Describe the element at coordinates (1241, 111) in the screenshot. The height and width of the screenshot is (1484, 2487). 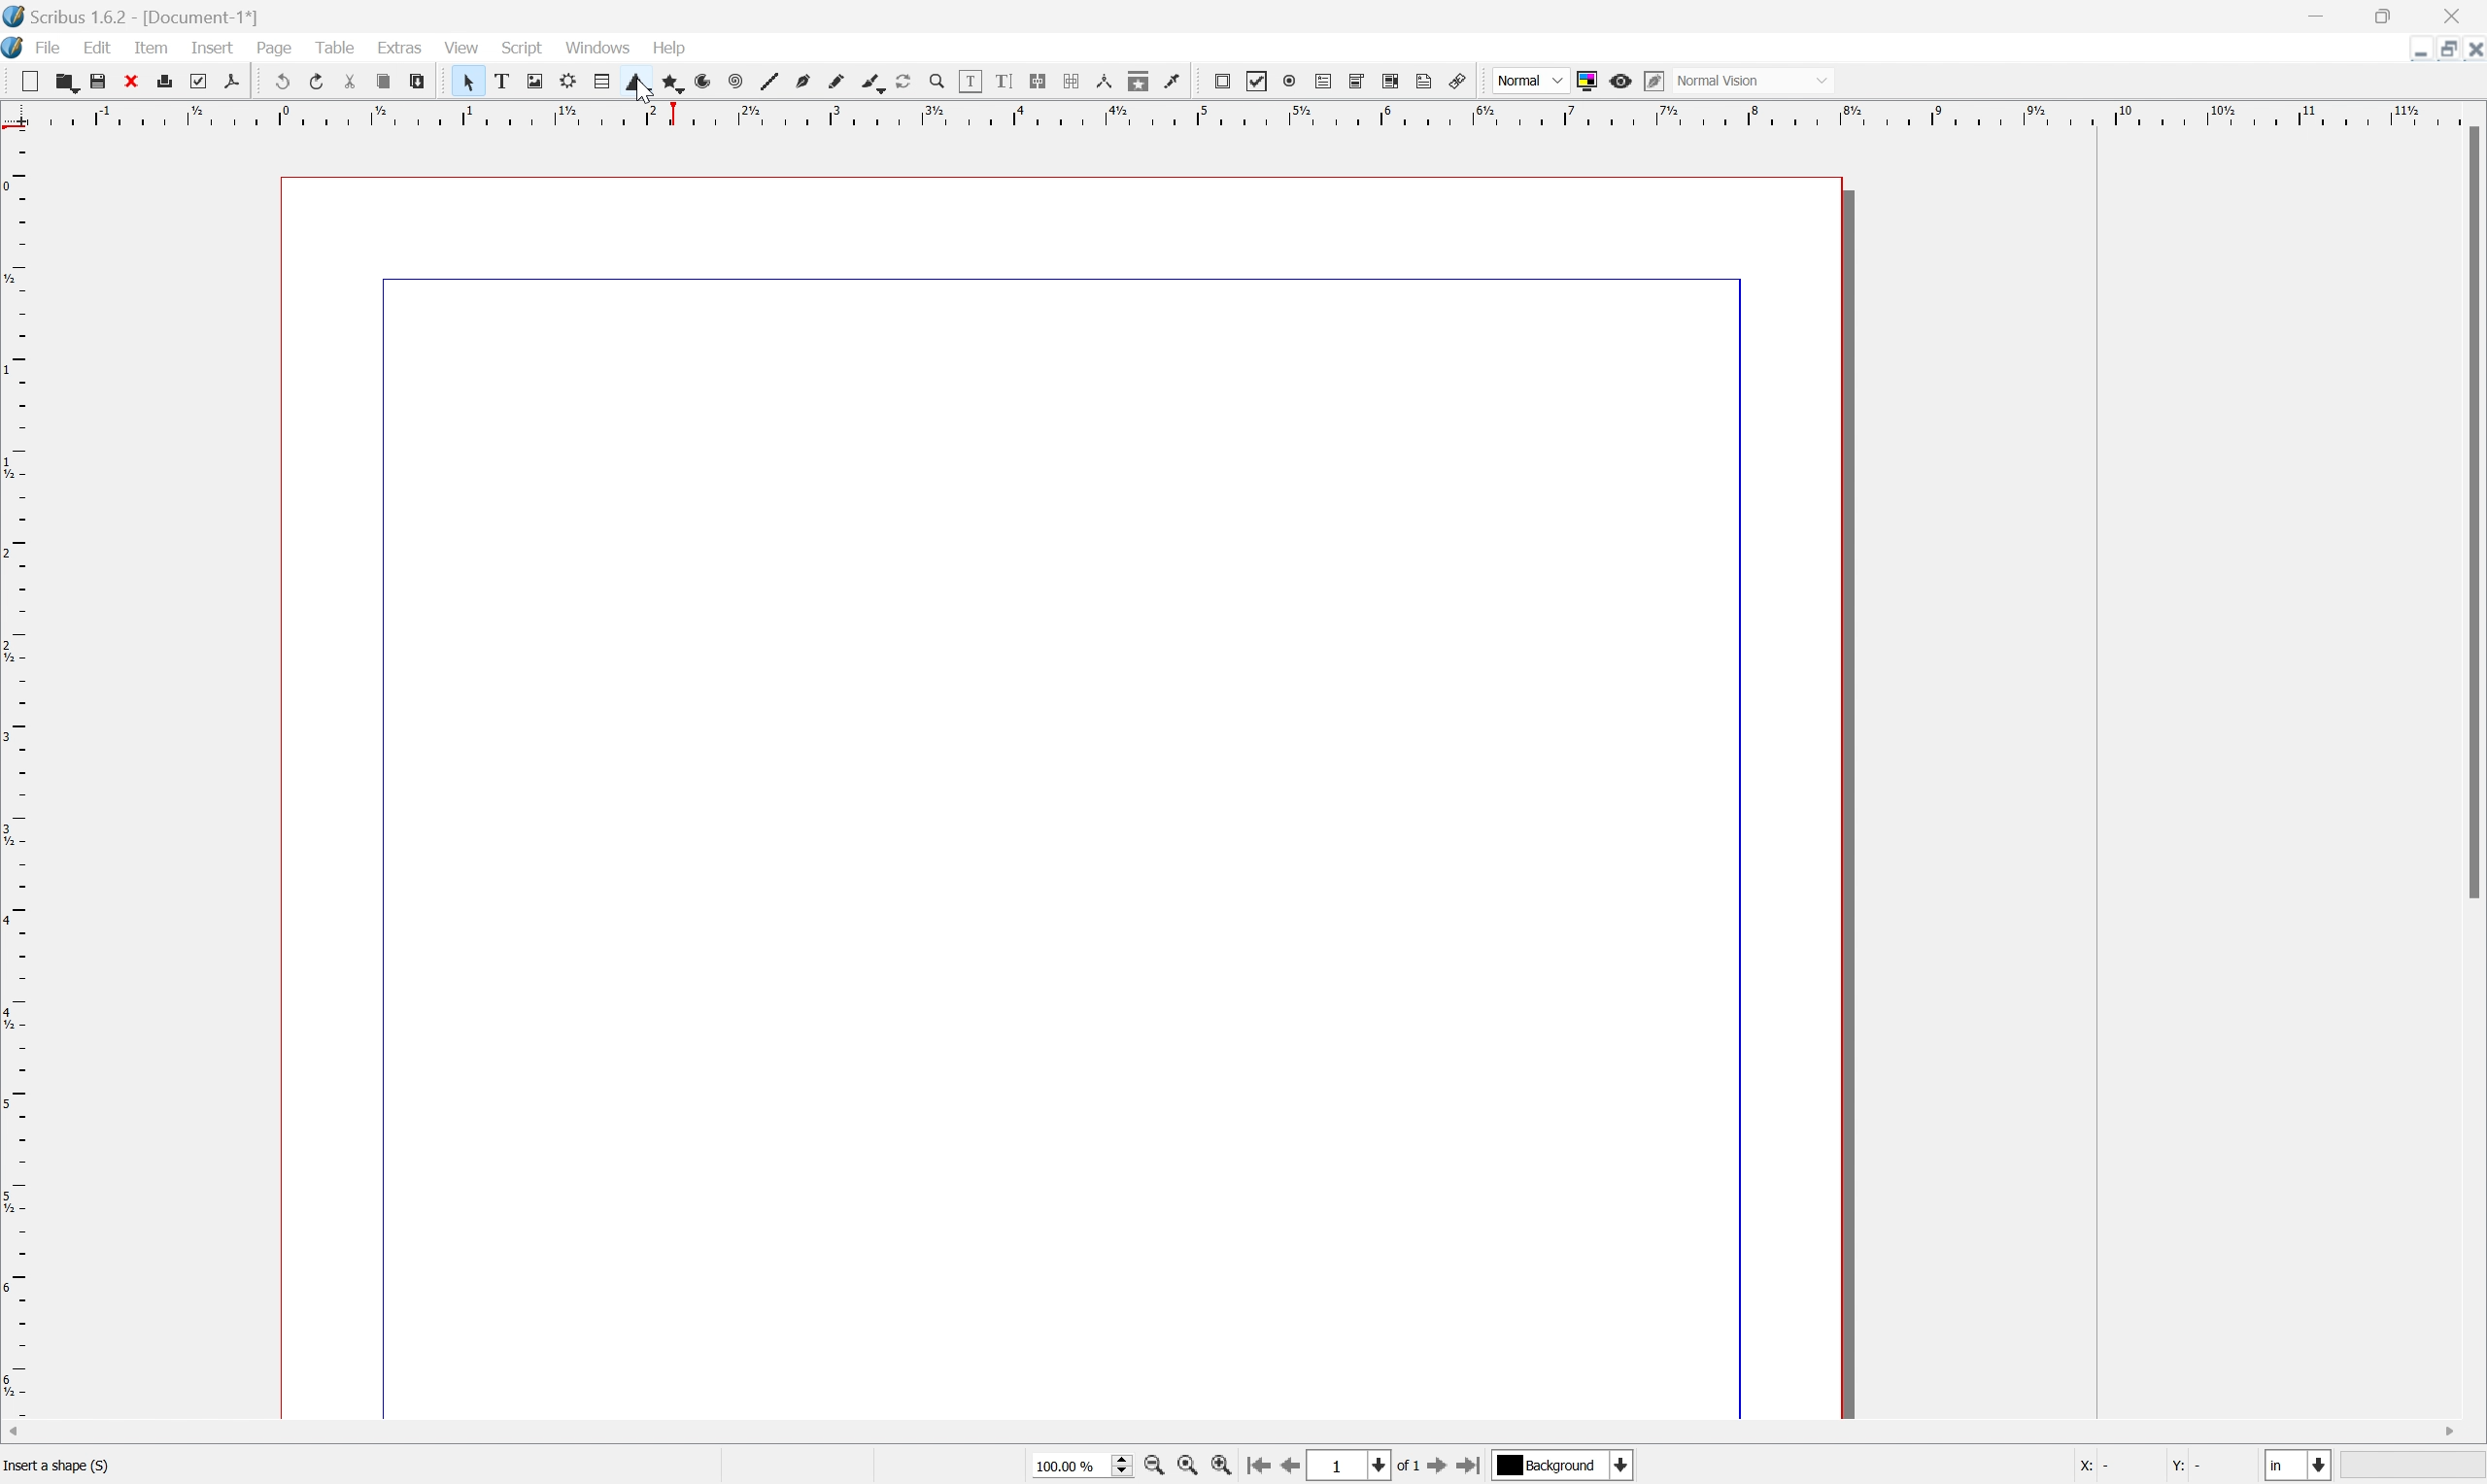
I see `Scale` at that location.